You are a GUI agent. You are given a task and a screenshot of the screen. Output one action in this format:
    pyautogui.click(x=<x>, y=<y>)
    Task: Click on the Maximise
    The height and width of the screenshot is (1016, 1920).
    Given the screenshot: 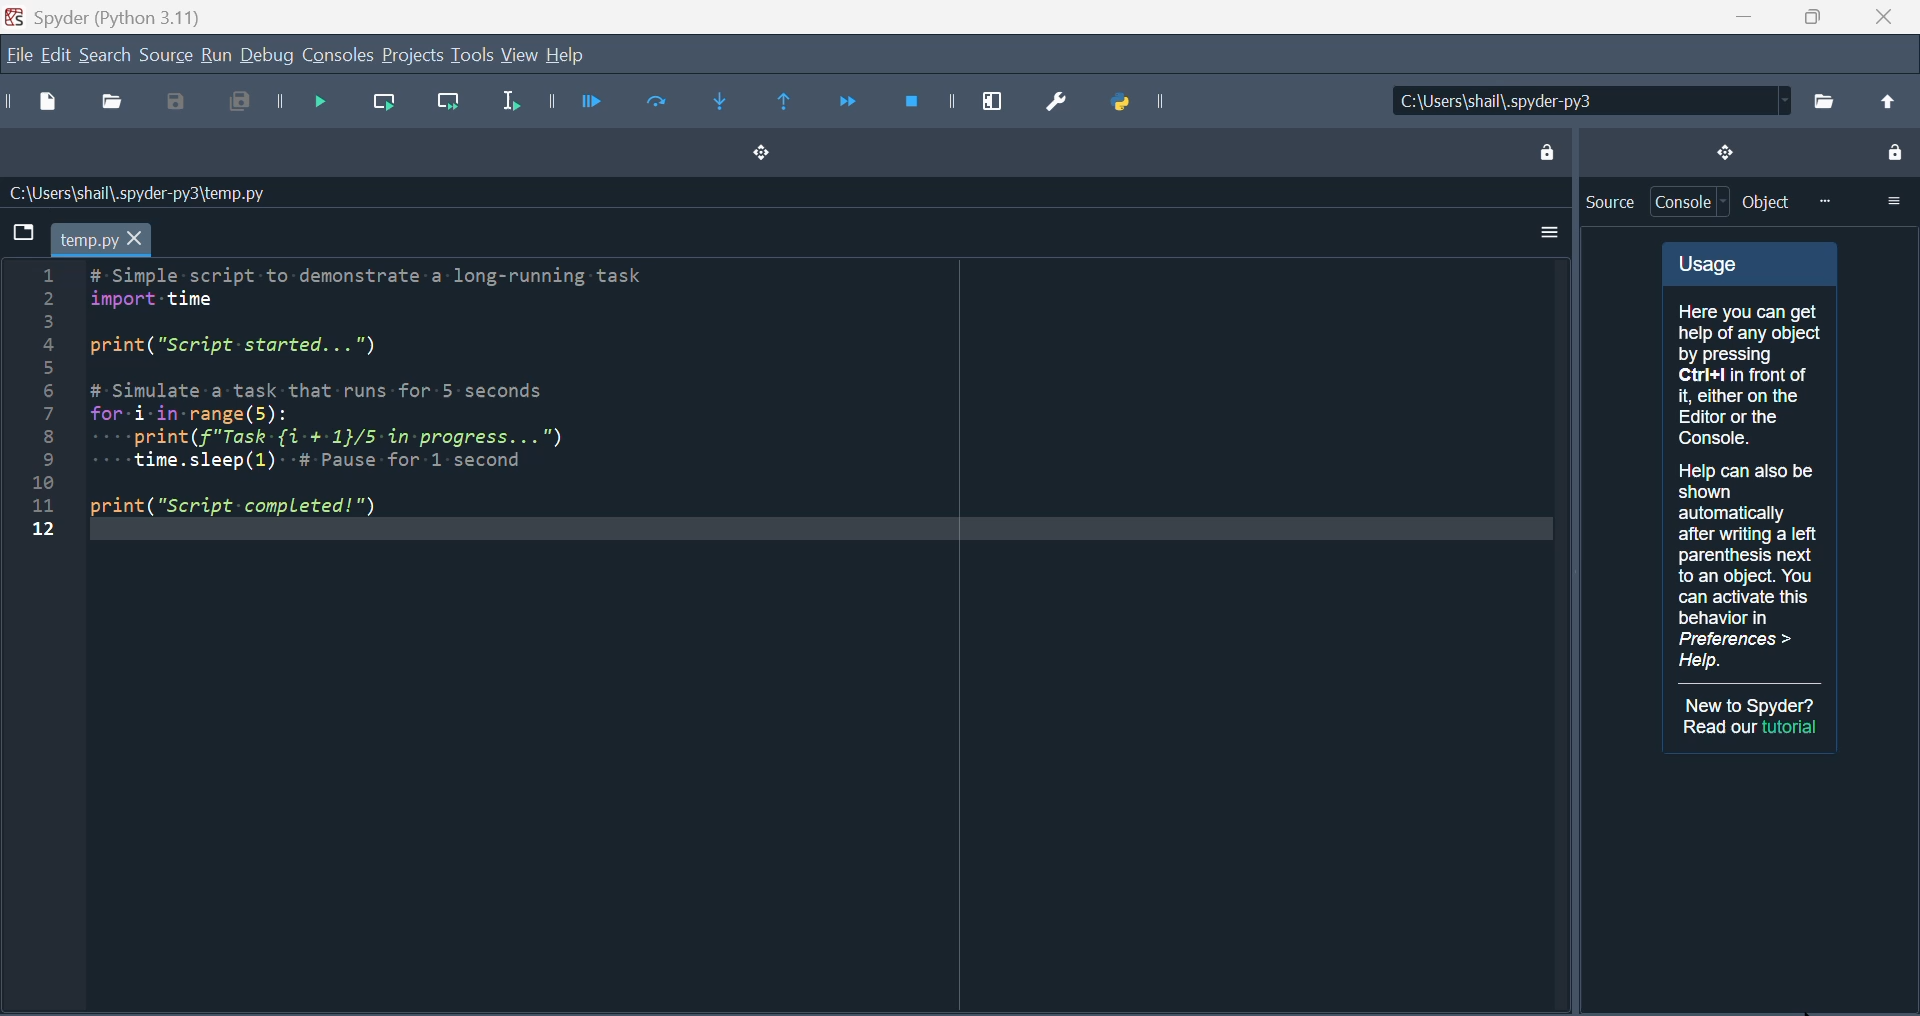 What is the action you would take?
    pyautogui.click(x=1805, y=17)
    